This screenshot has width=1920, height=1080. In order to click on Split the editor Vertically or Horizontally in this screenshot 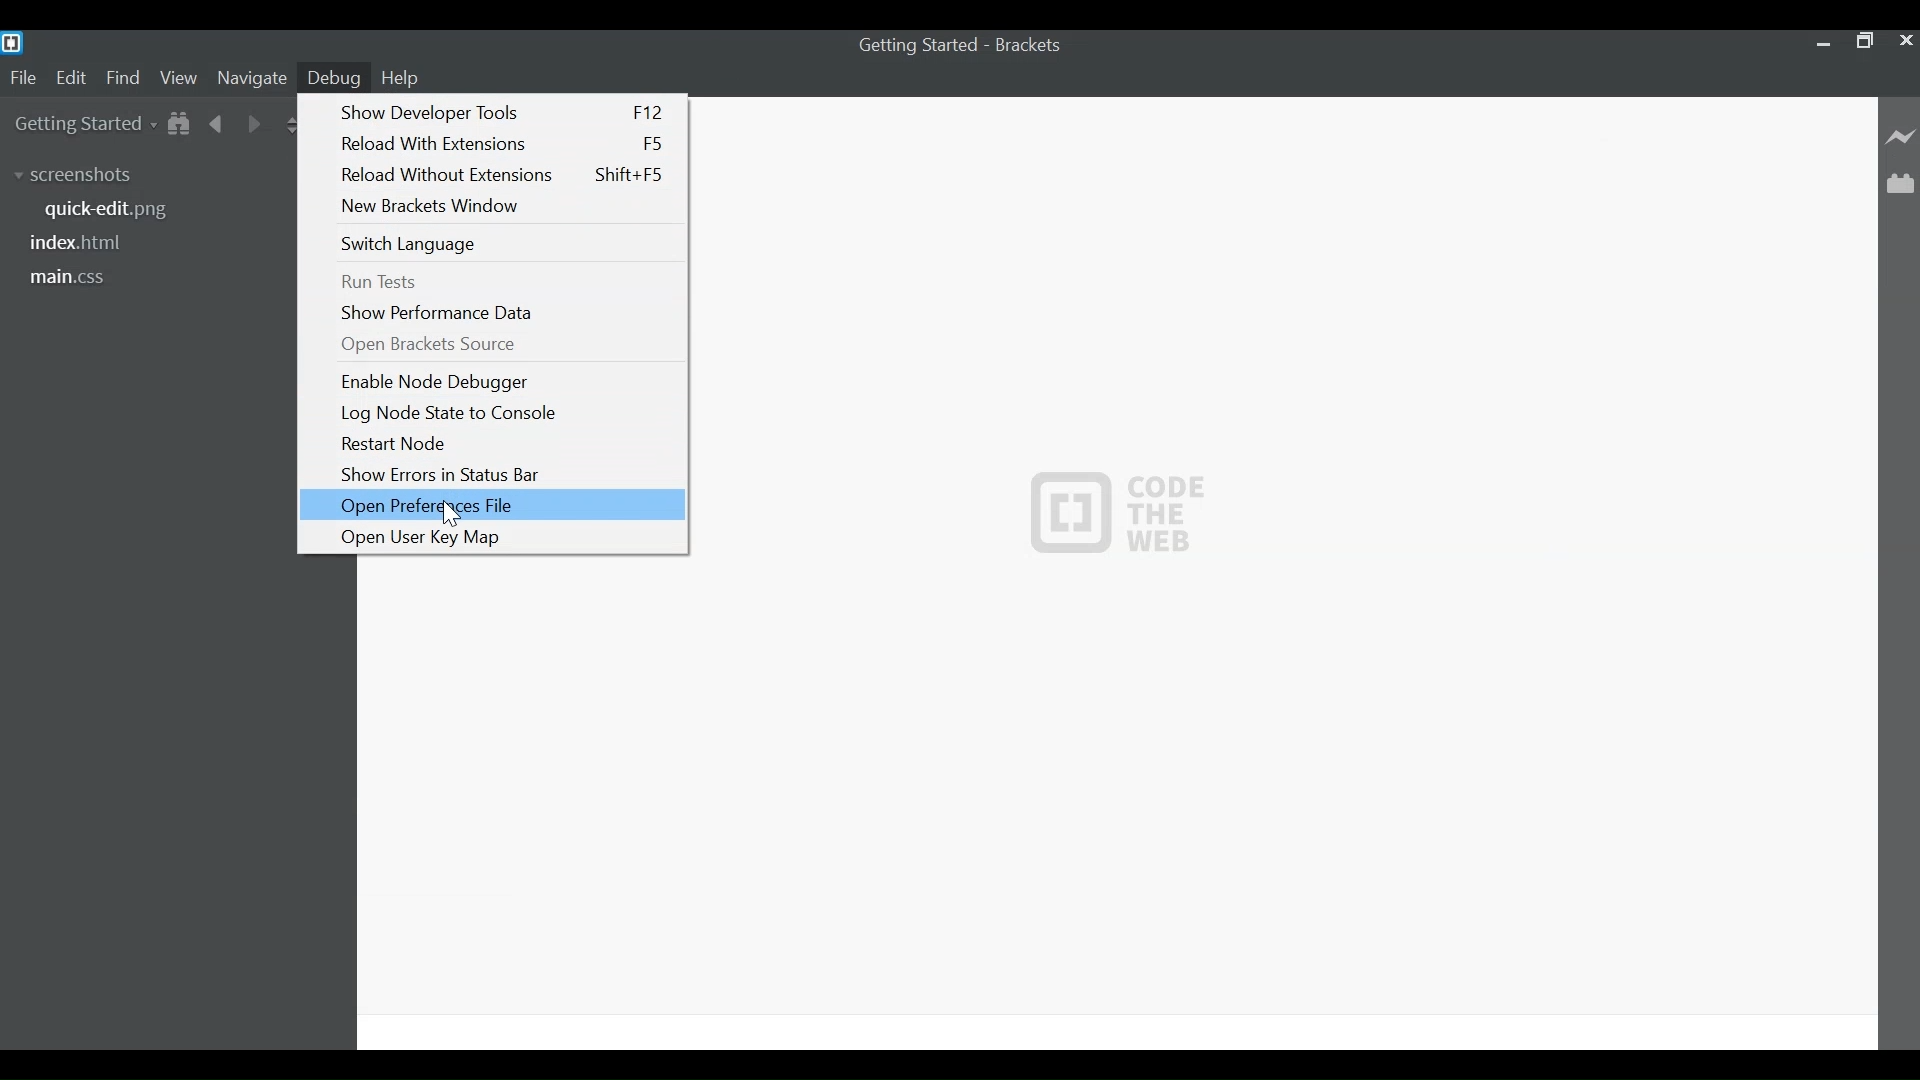, I will do `click(290, 125)`.